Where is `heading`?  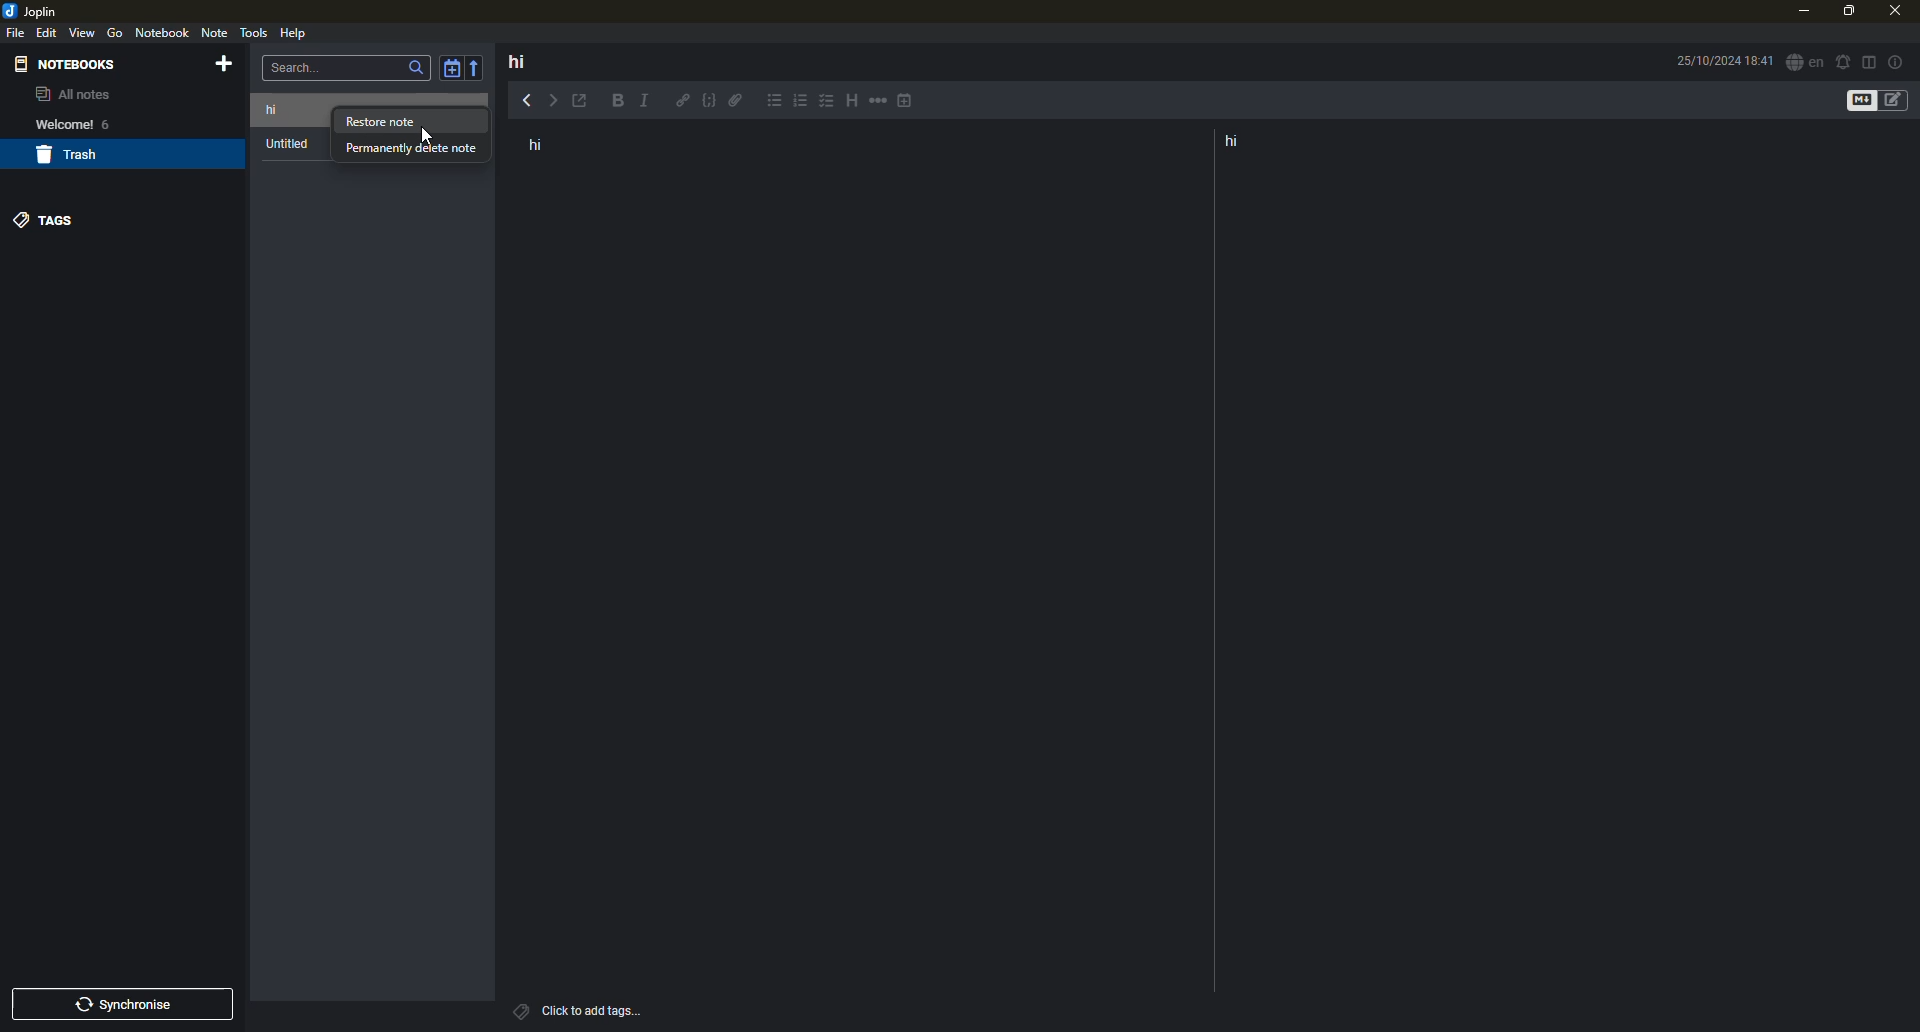 heading is located at coordinates (848, 101).